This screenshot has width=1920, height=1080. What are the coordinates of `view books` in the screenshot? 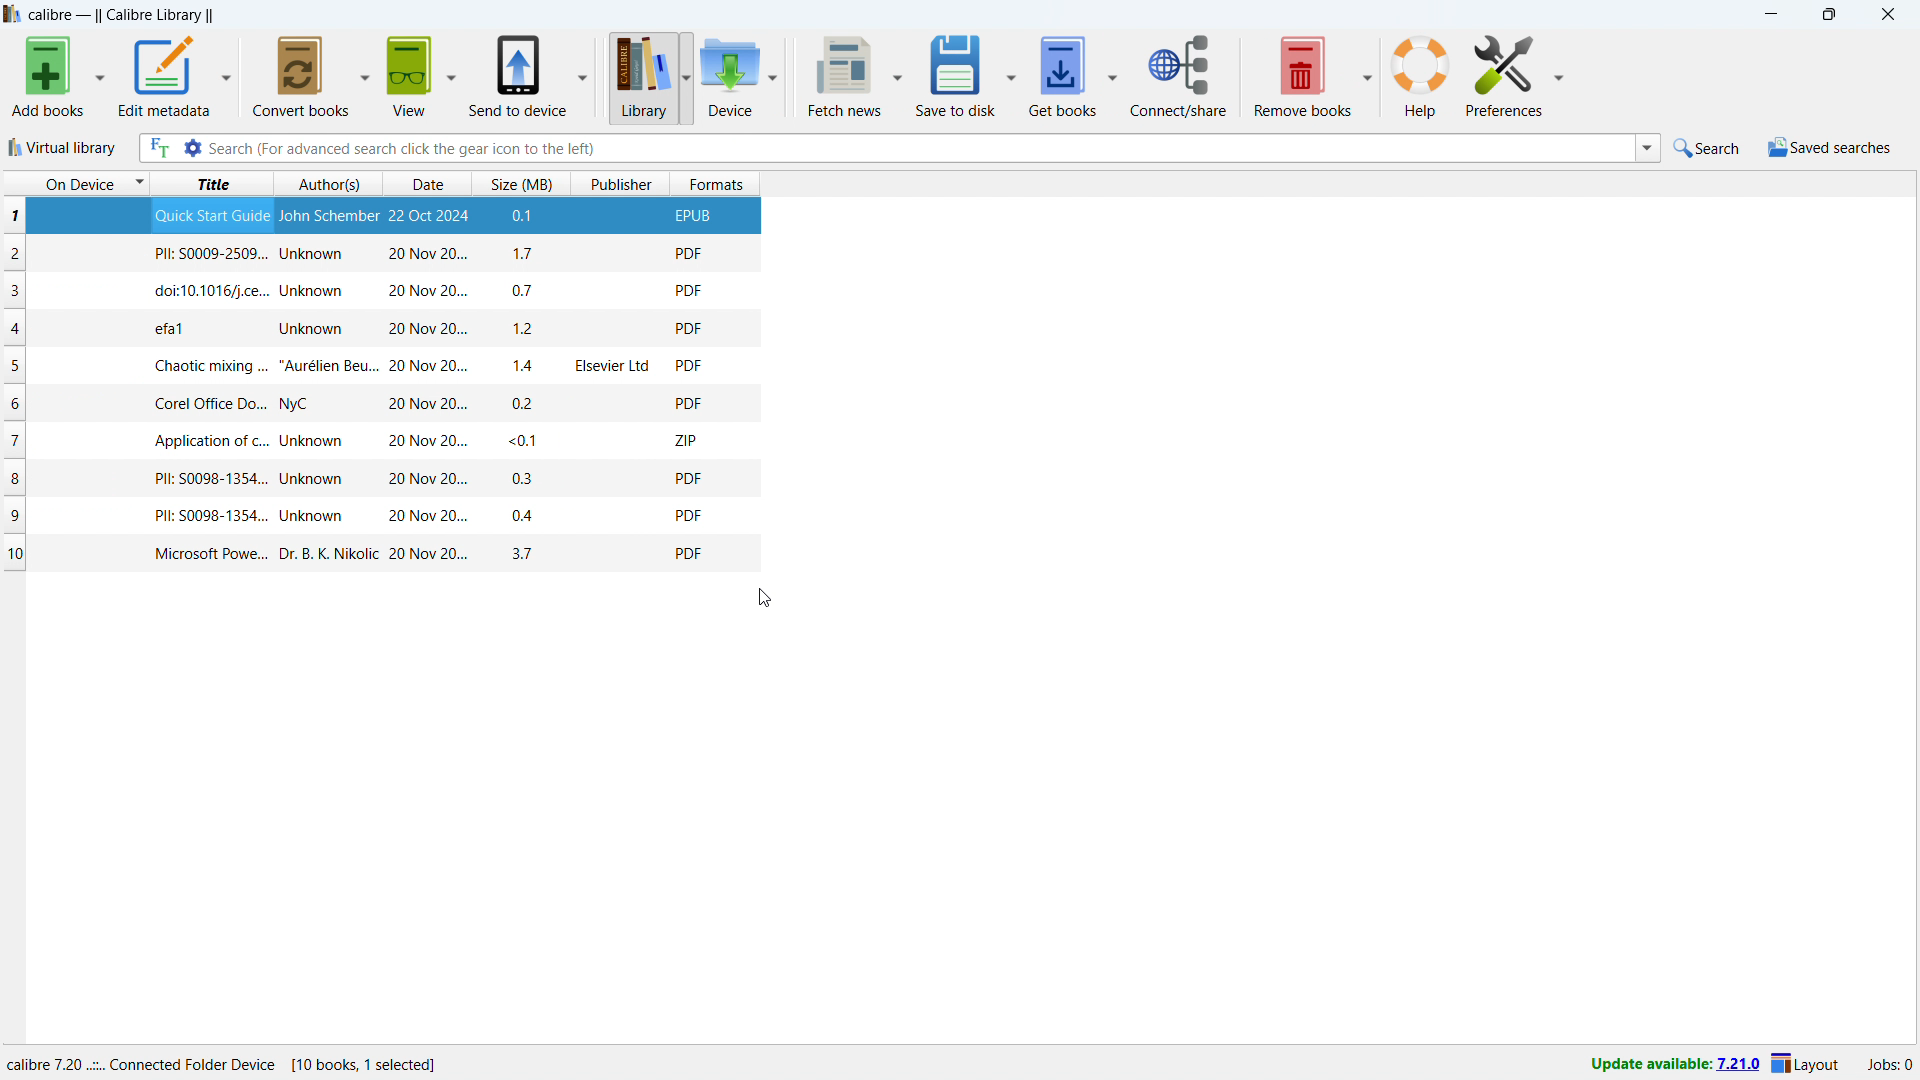 It's located at (409, 73).